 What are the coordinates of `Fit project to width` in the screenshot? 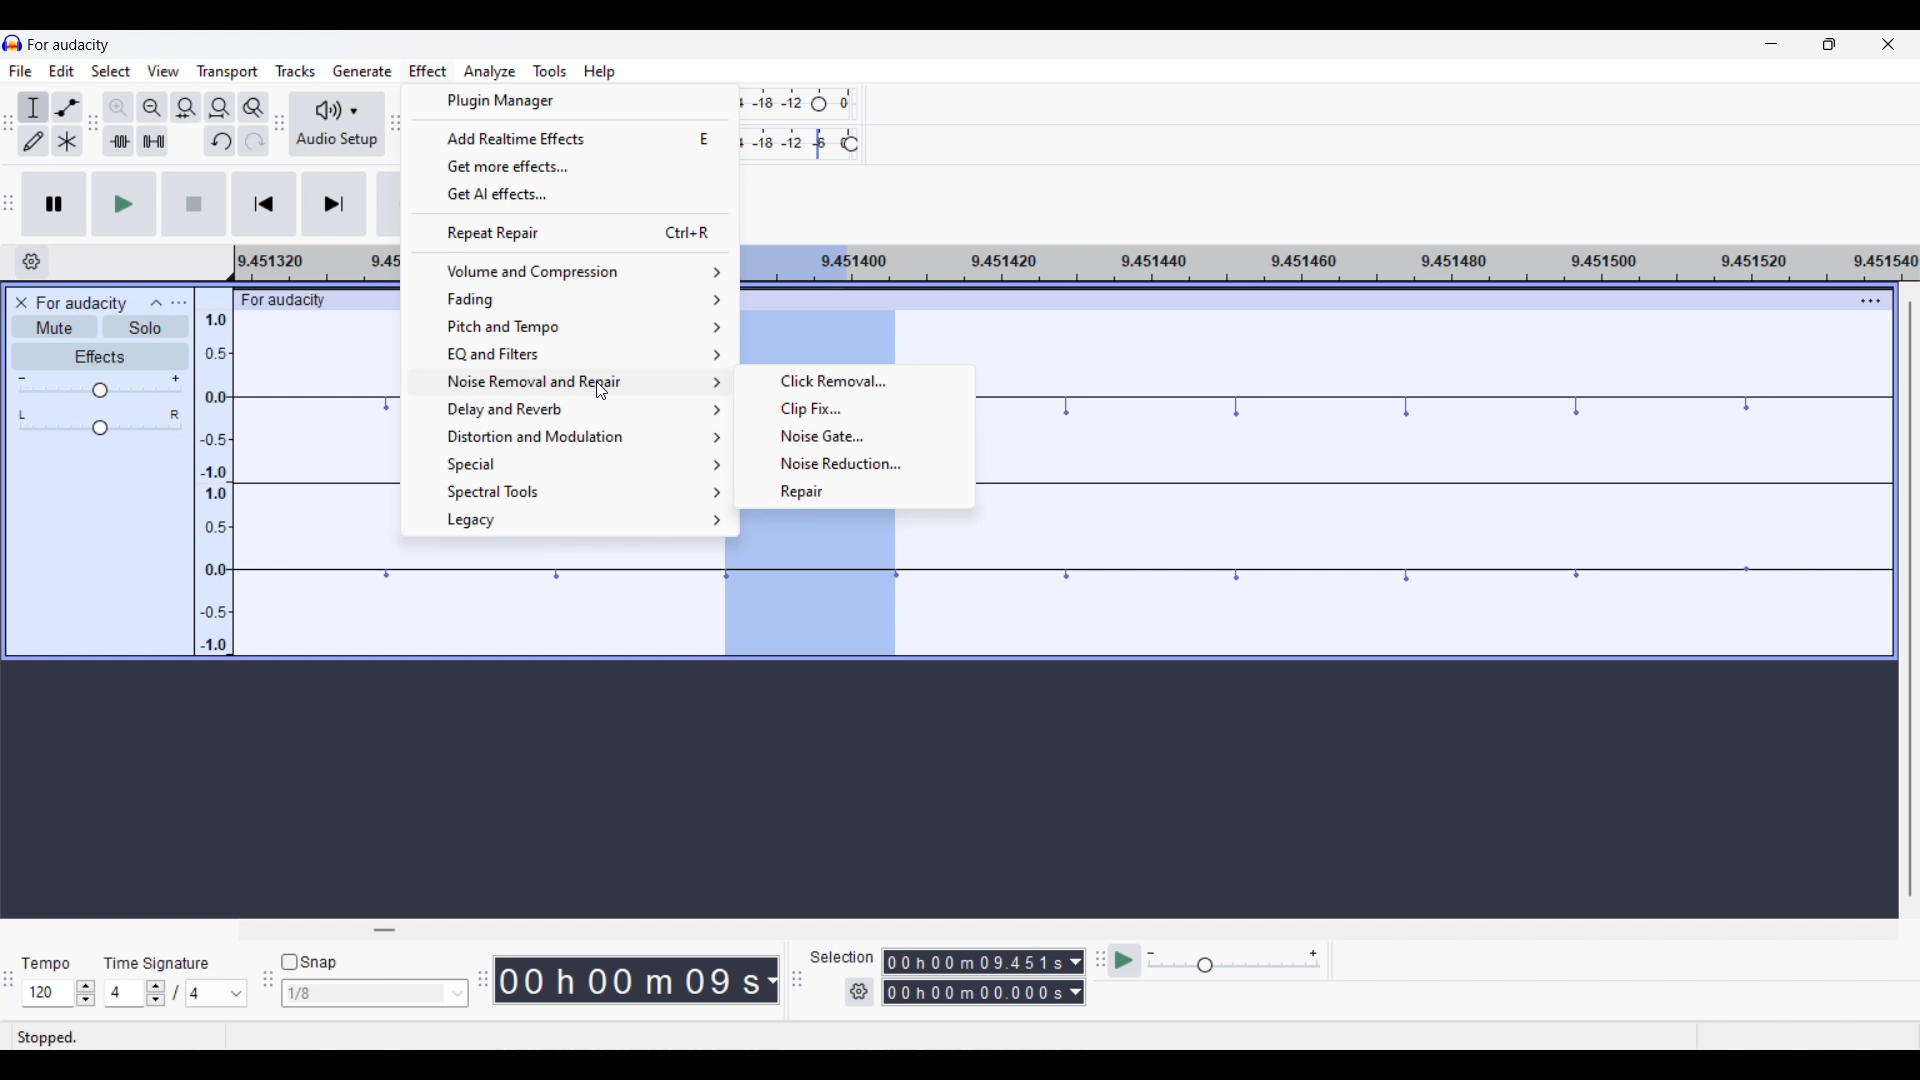 It's located at (220, 107).